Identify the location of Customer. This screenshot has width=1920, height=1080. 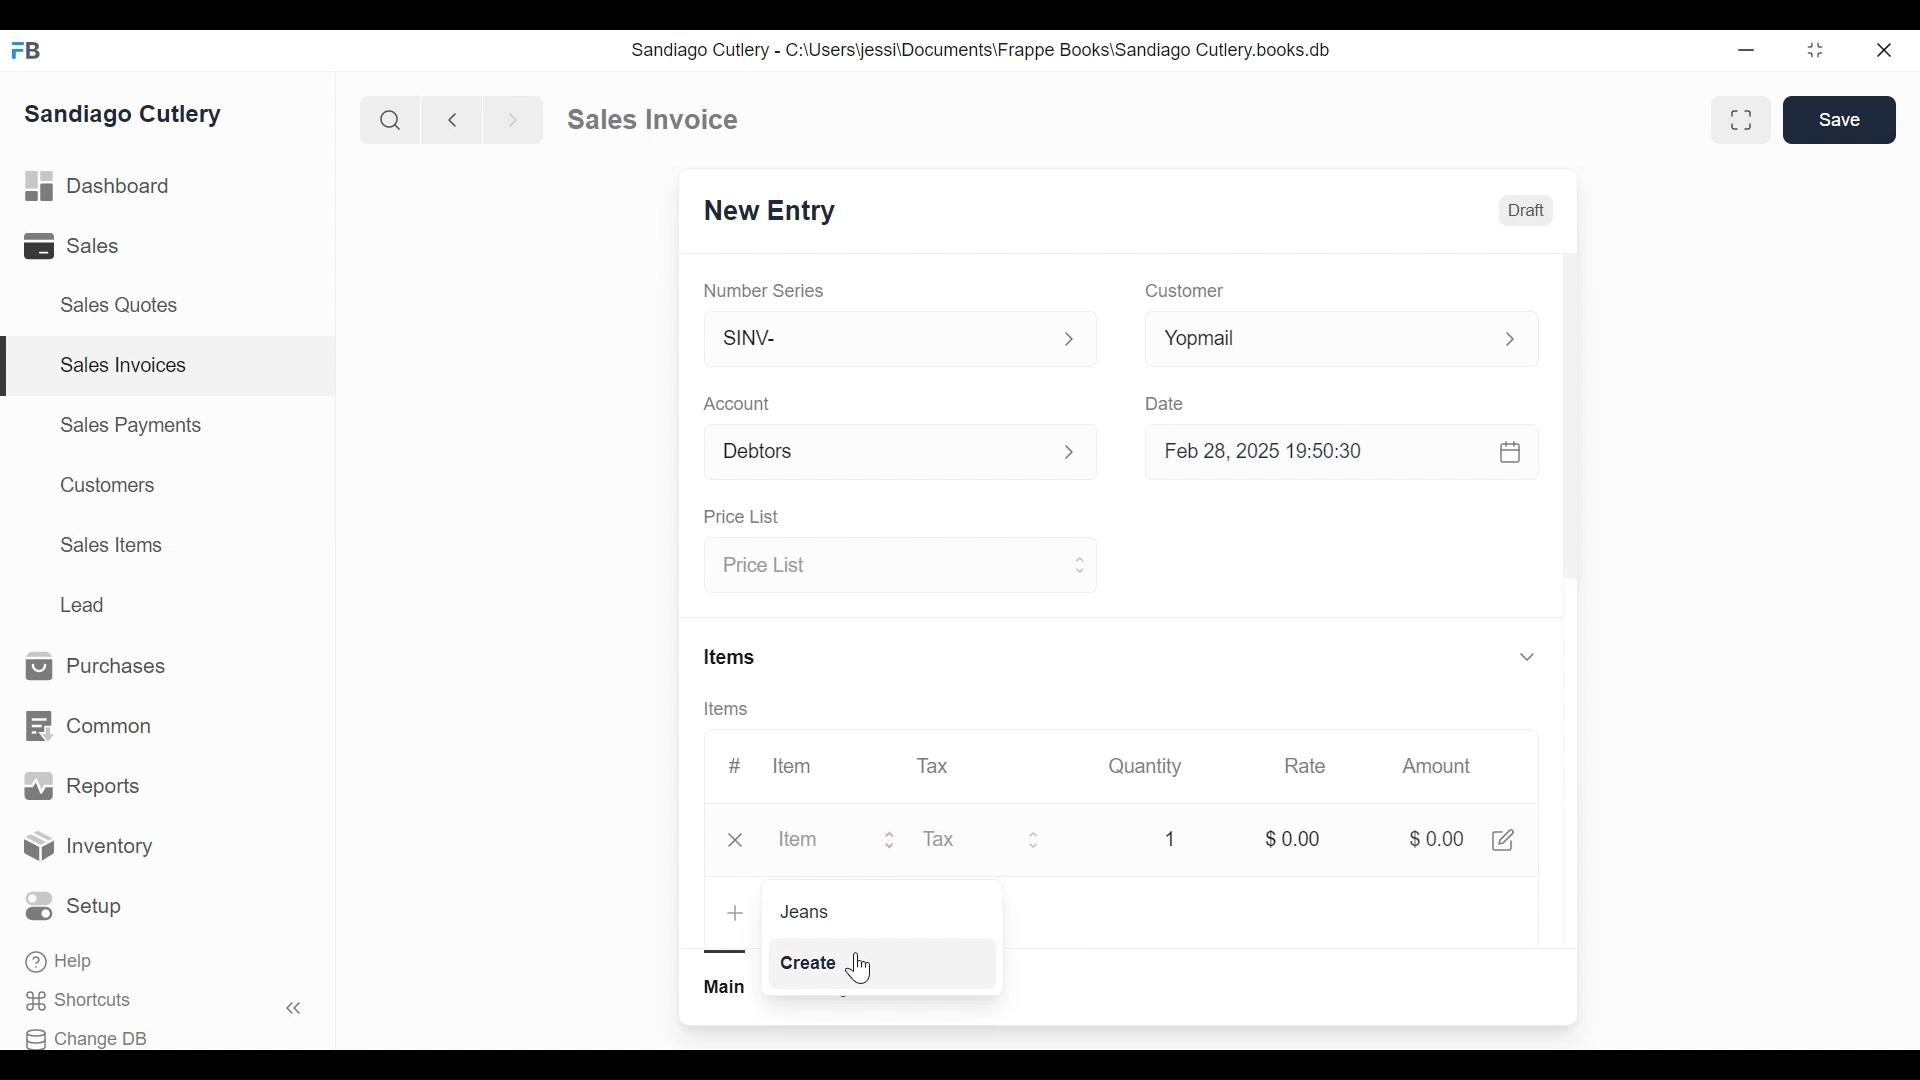
(1182, 292).